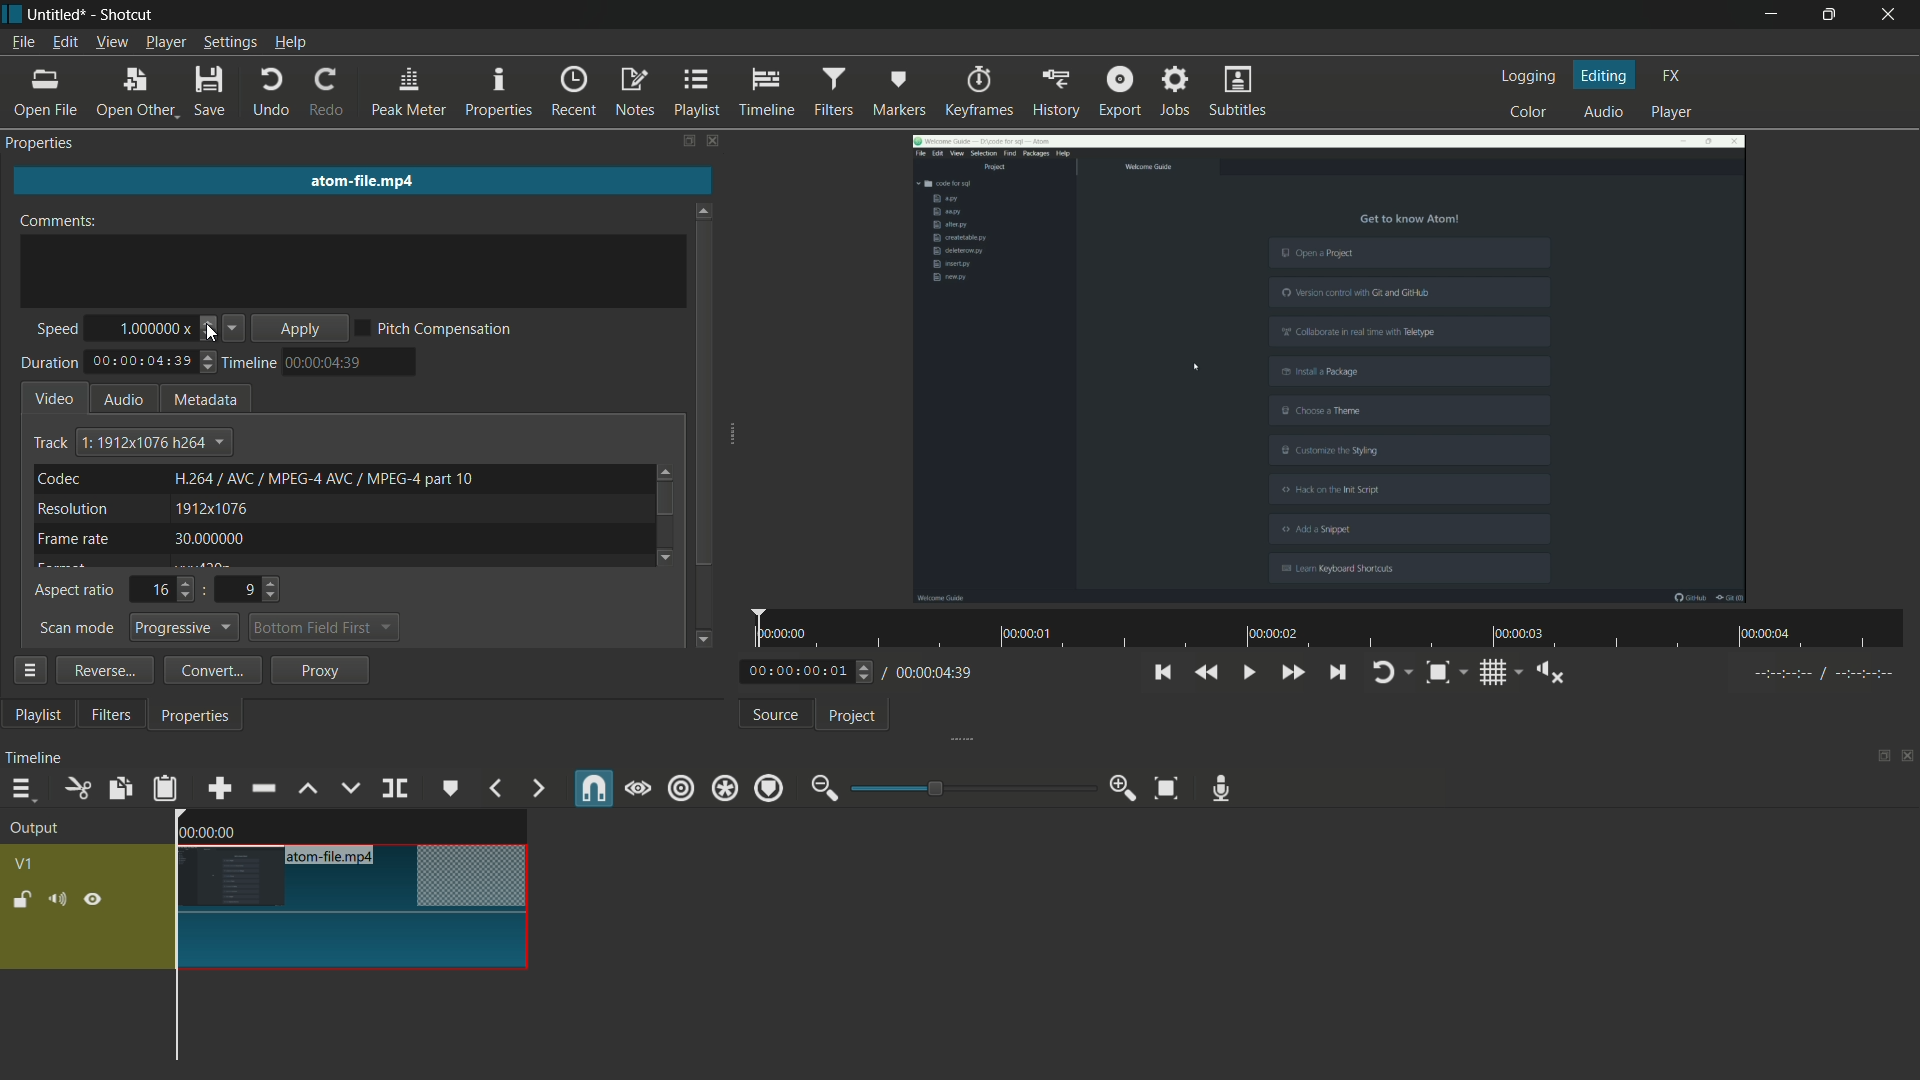 This screenshot has width=1920, height=1080. I want to click on redo, so click(328, 91).